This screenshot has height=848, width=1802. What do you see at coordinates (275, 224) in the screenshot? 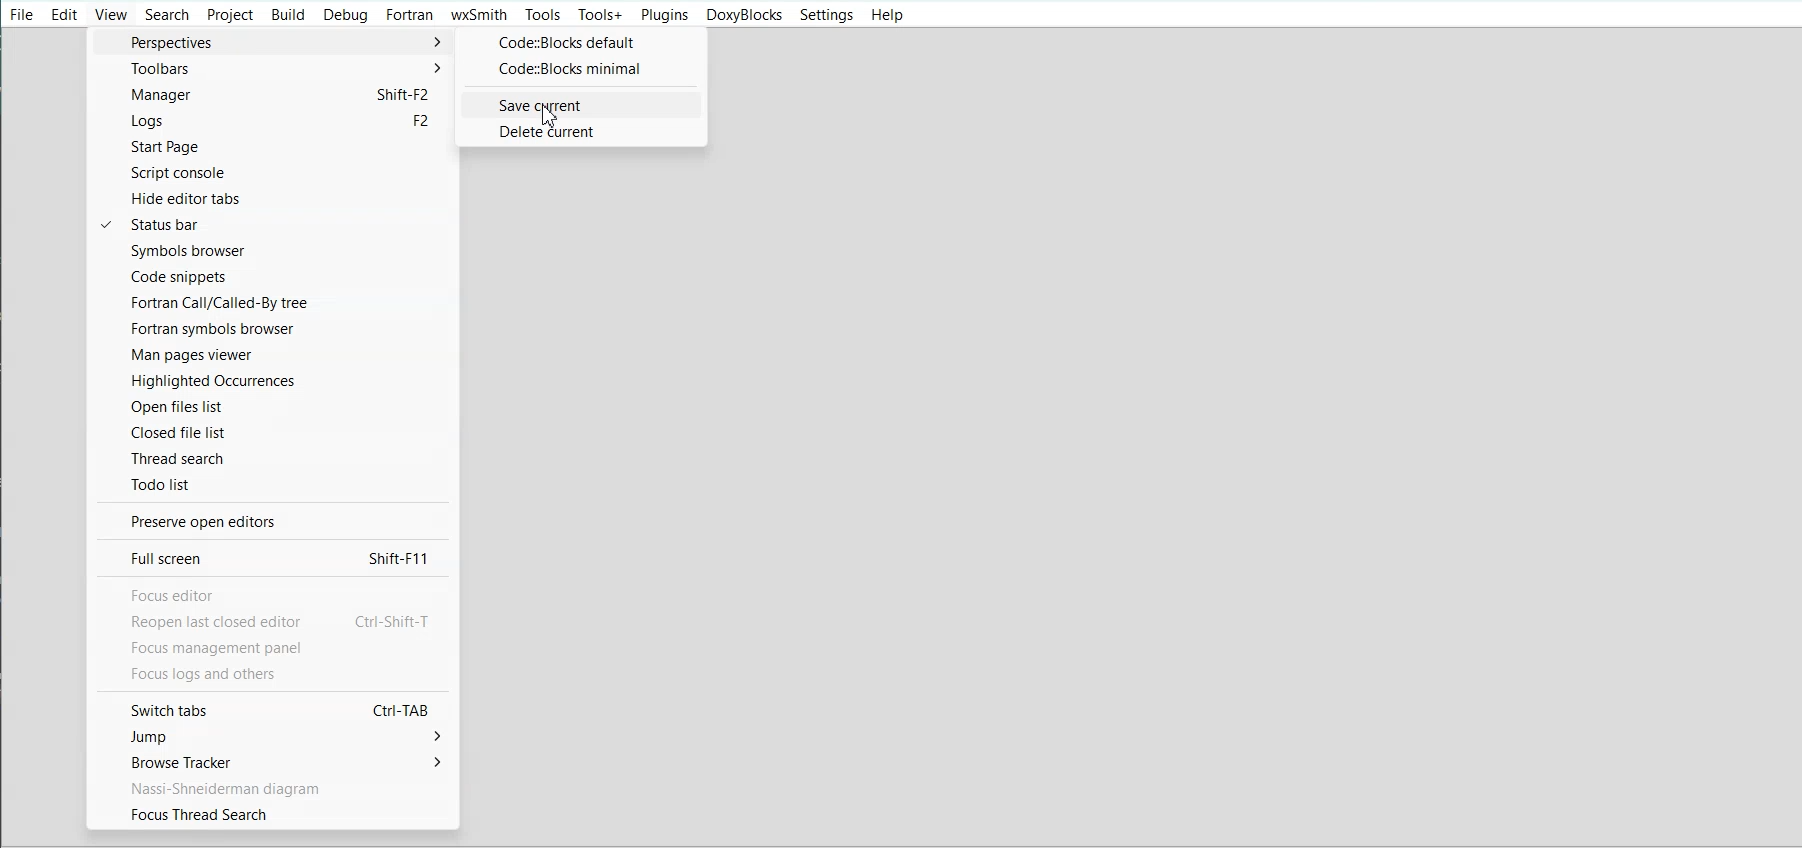
I see `Status bar` at bounding box center [275, 224].